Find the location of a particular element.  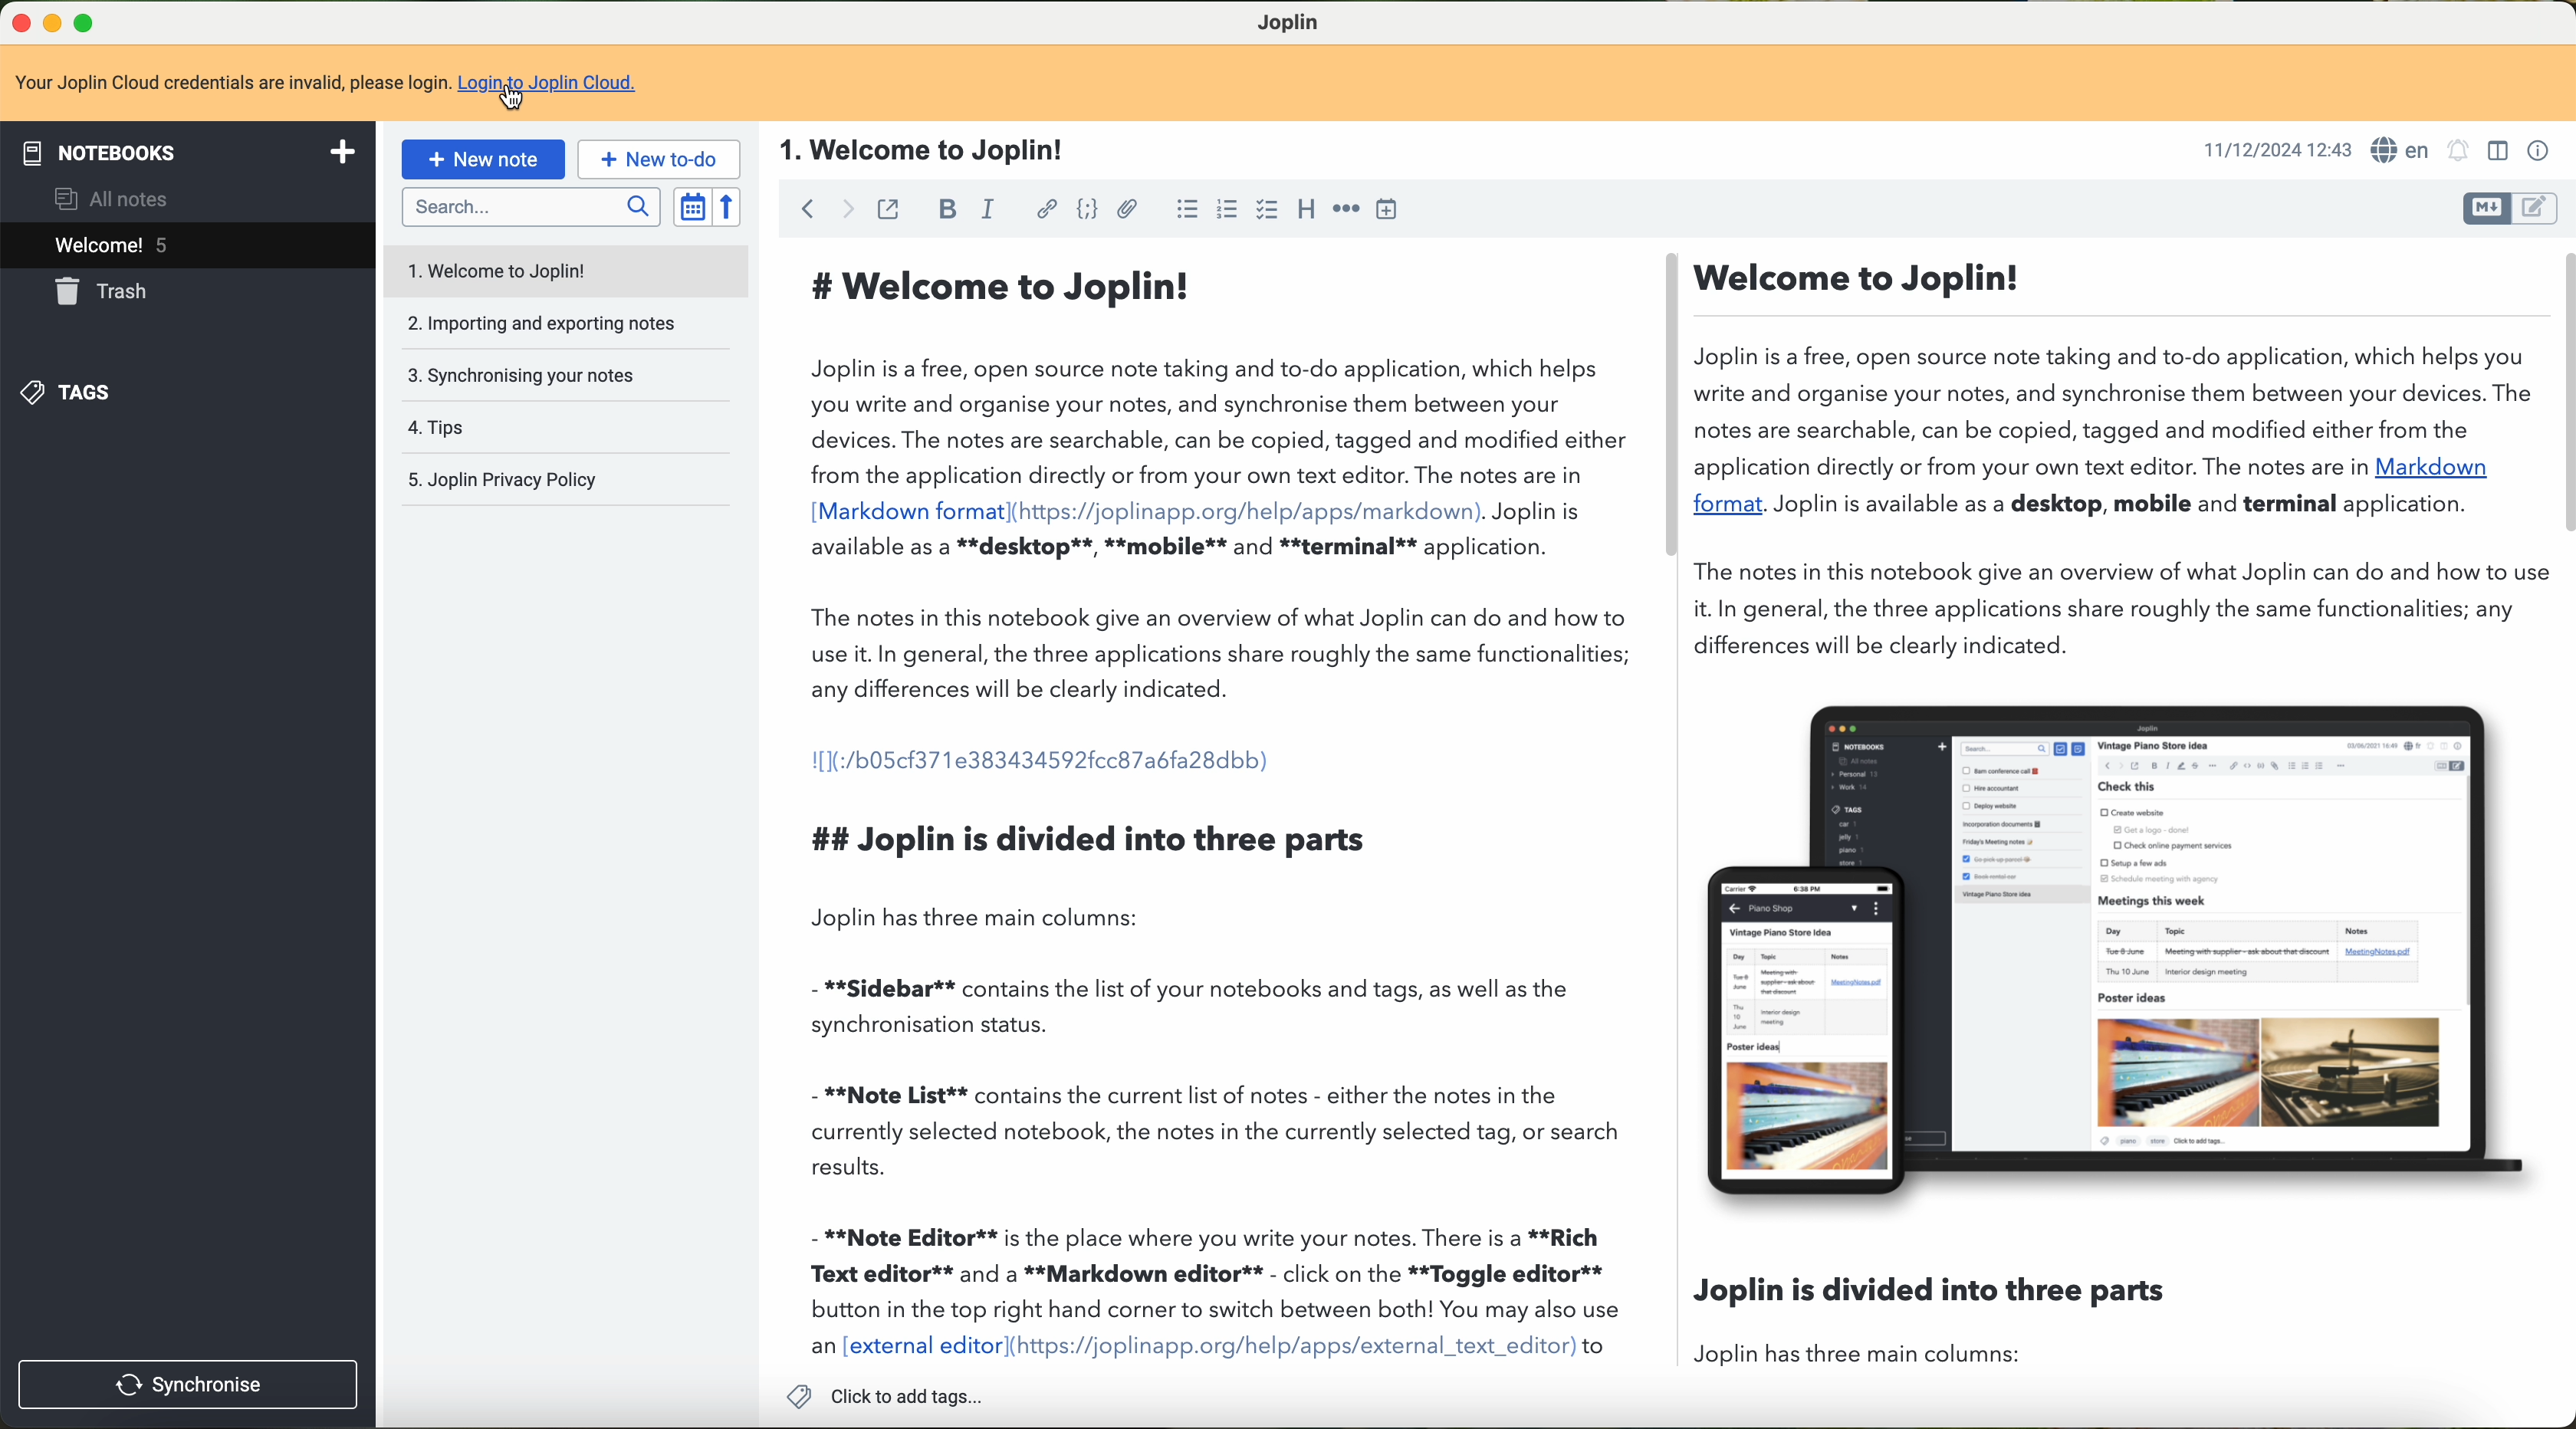

bold is located at coordinates (943, 208).